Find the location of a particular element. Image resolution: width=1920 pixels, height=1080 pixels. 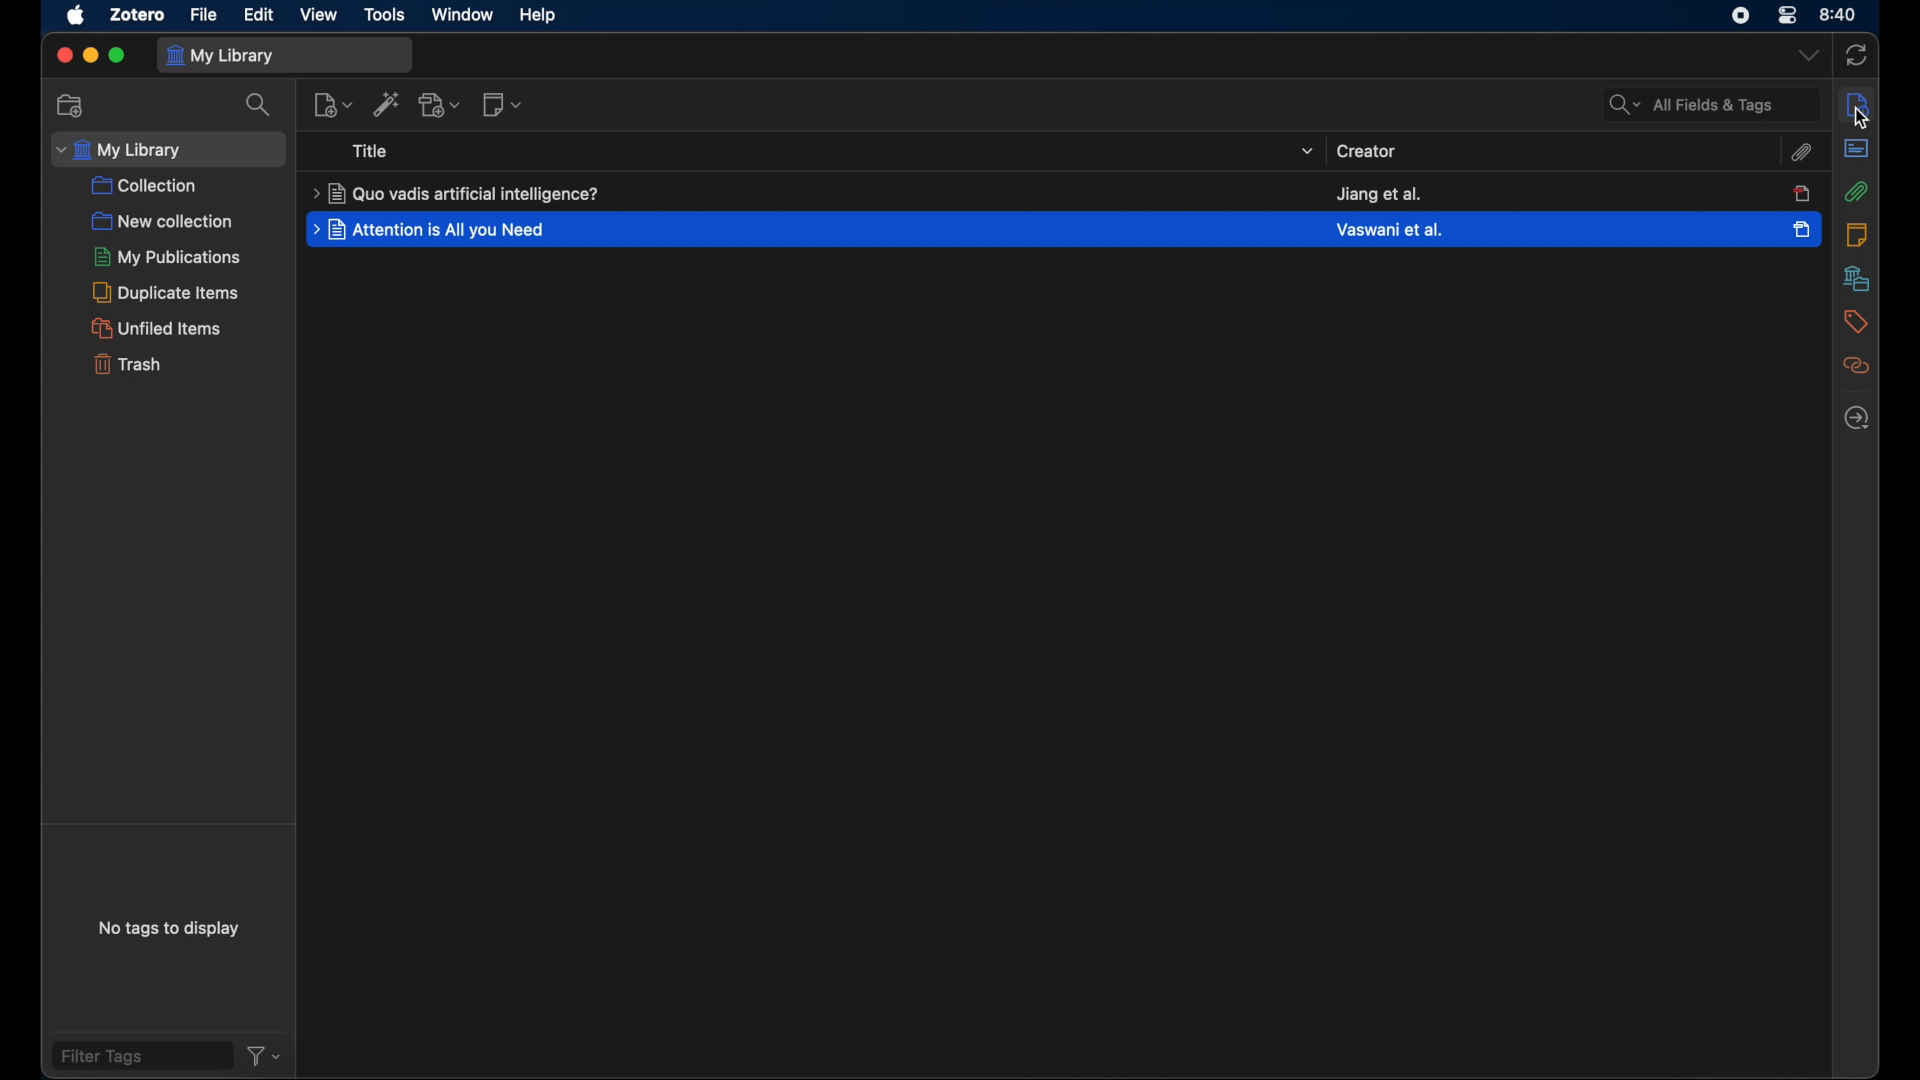

my publications is located at coordinates (164, 257).